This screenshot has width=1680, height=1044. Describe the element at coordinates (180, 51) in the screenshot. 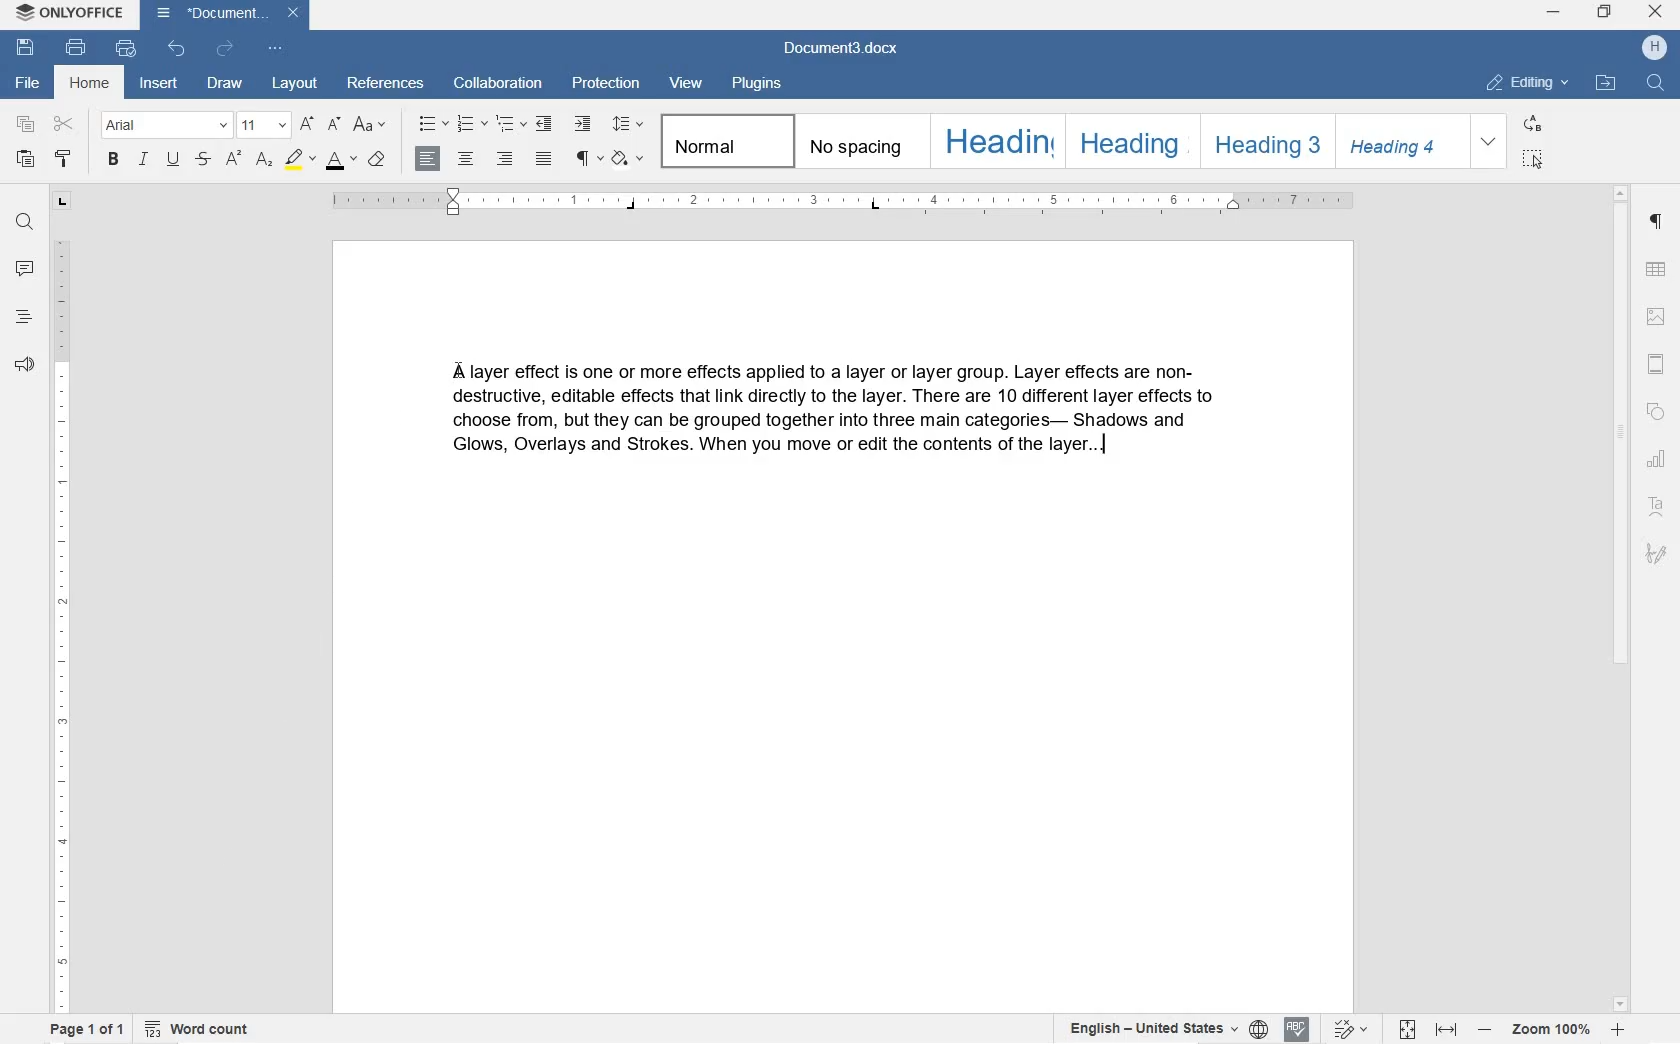

I see `UNDO` at that location.